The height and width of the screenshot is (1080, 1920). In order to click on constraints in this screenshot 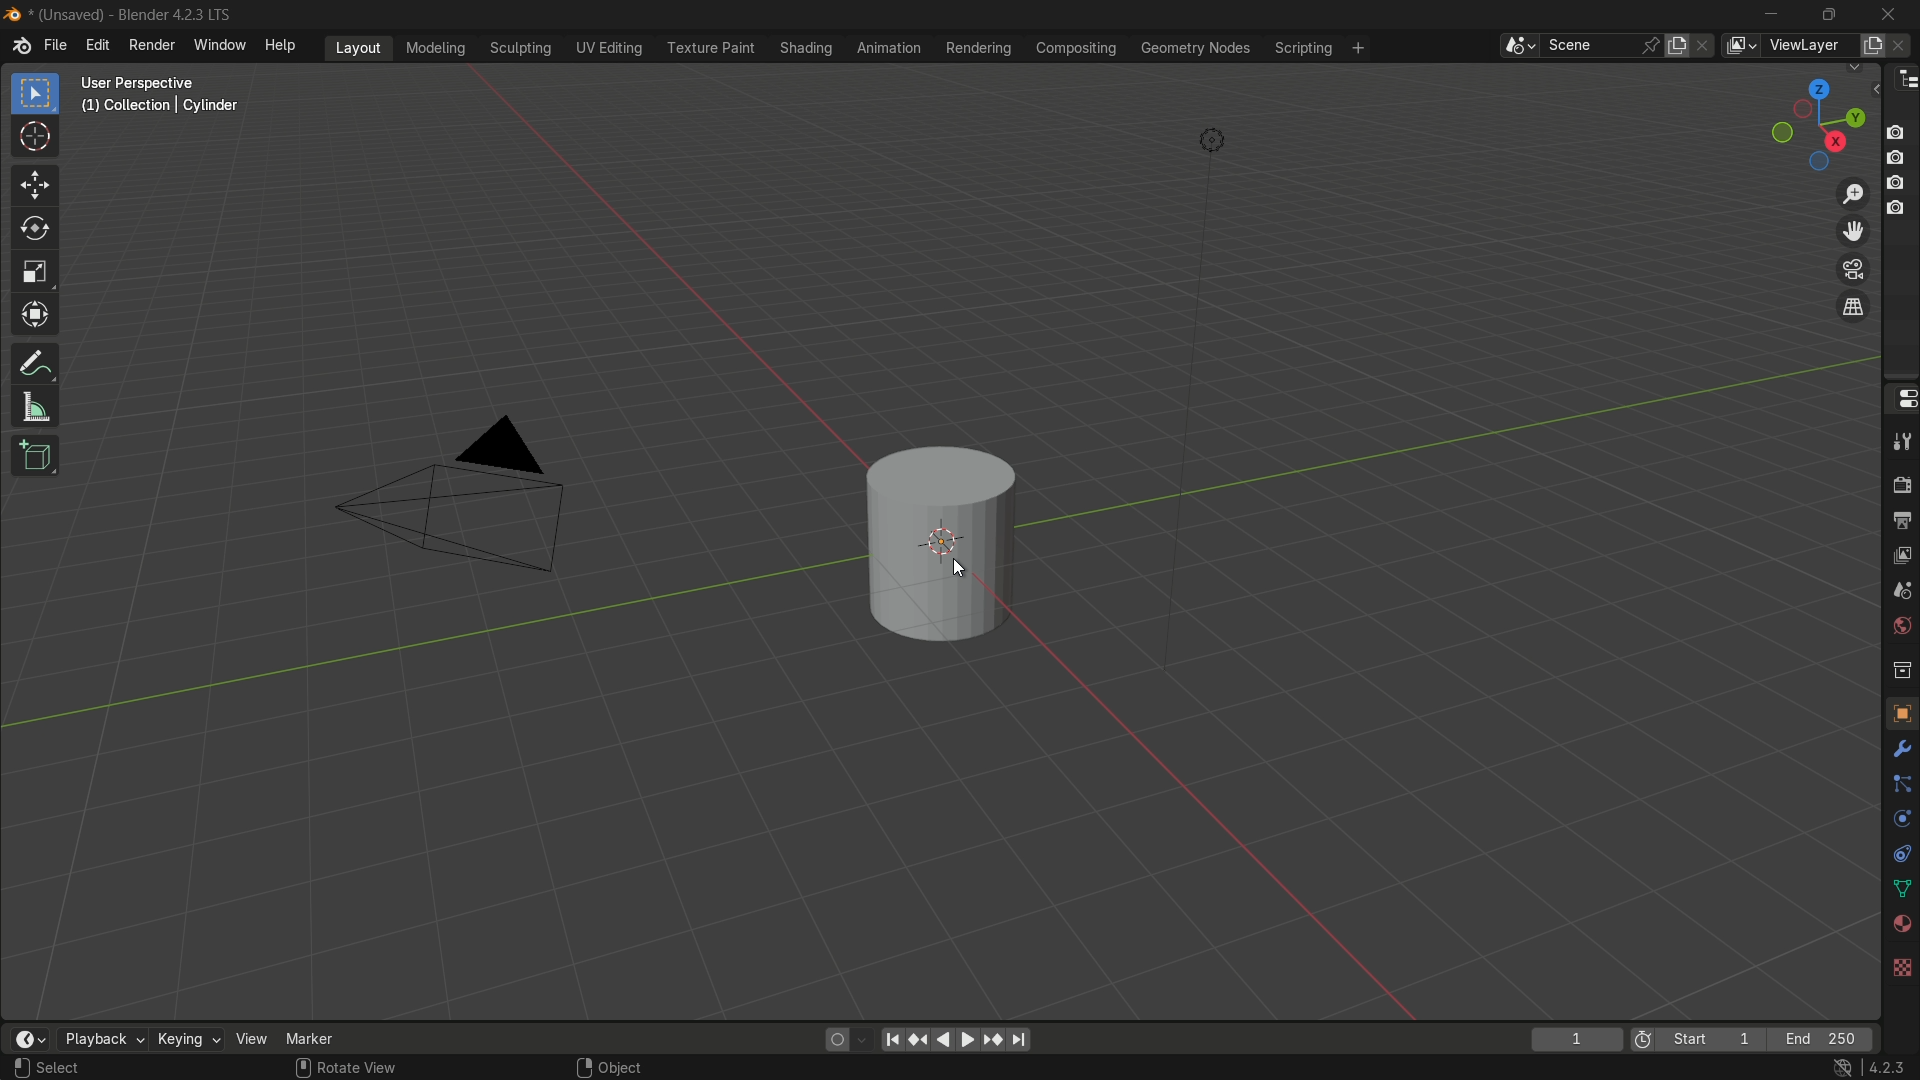, I will do `click(1900, 857)`.